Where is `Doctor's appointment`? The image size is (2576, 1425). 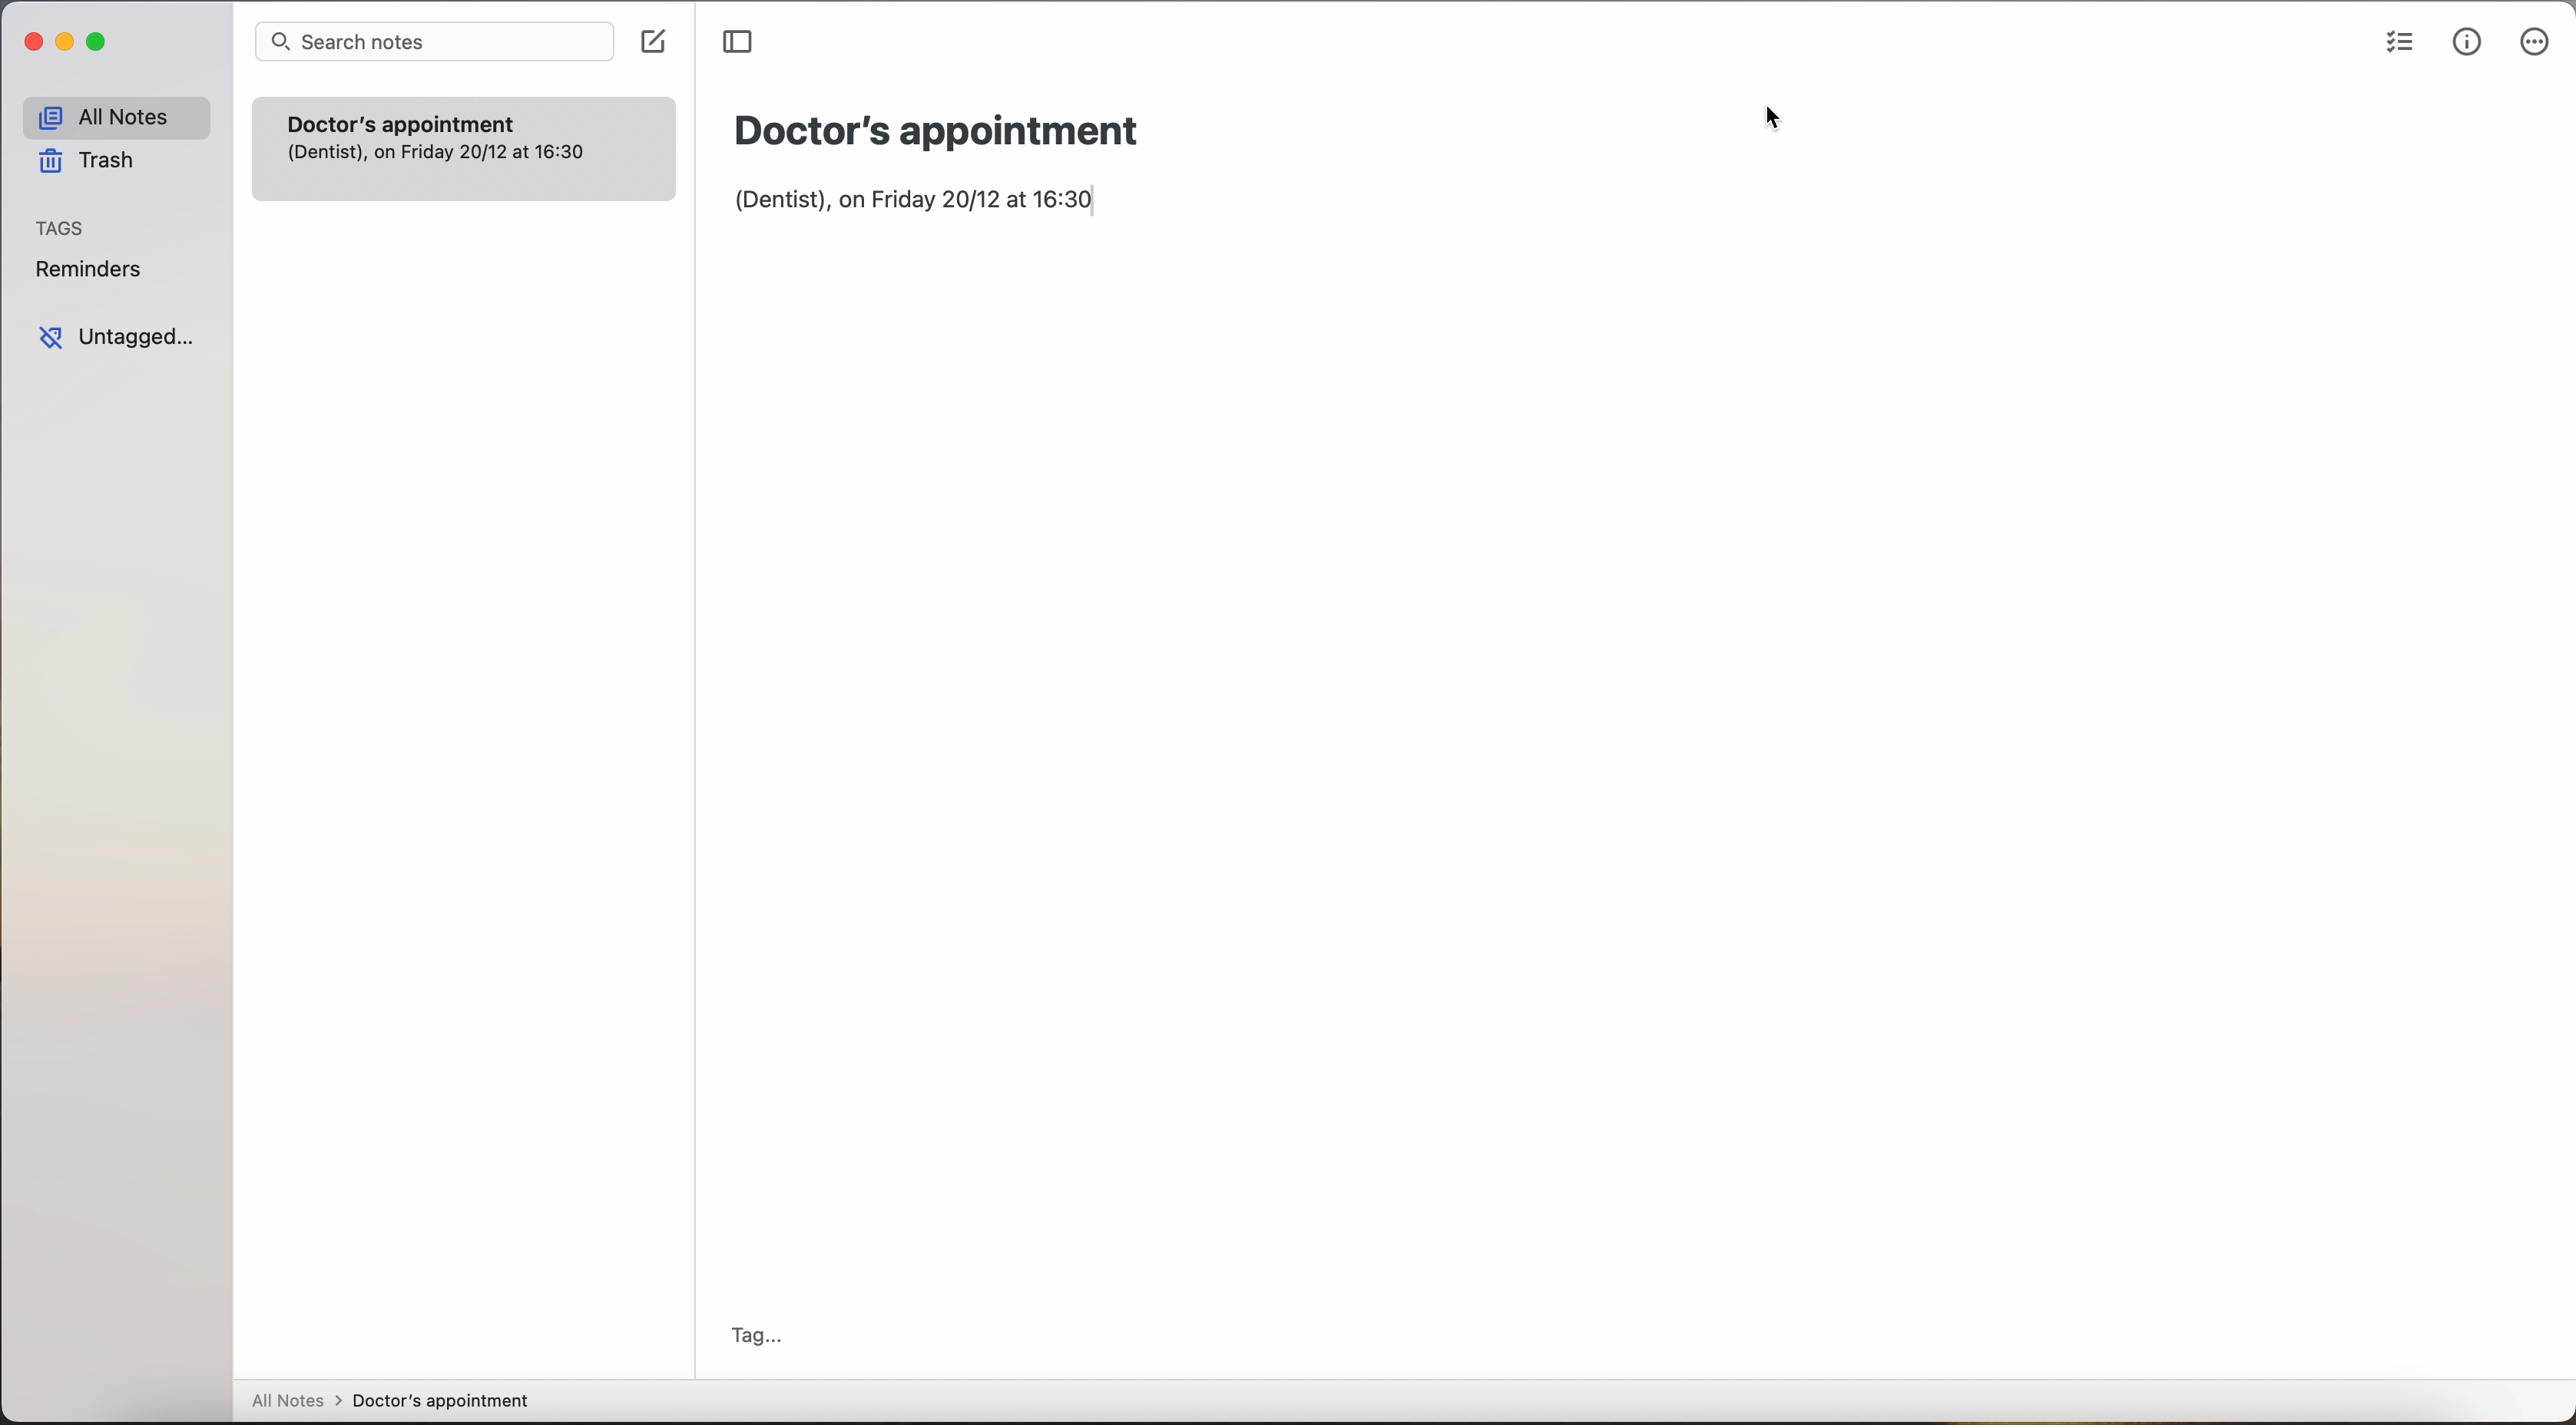
Doctor's appointment is located at coordinates (959, 126).